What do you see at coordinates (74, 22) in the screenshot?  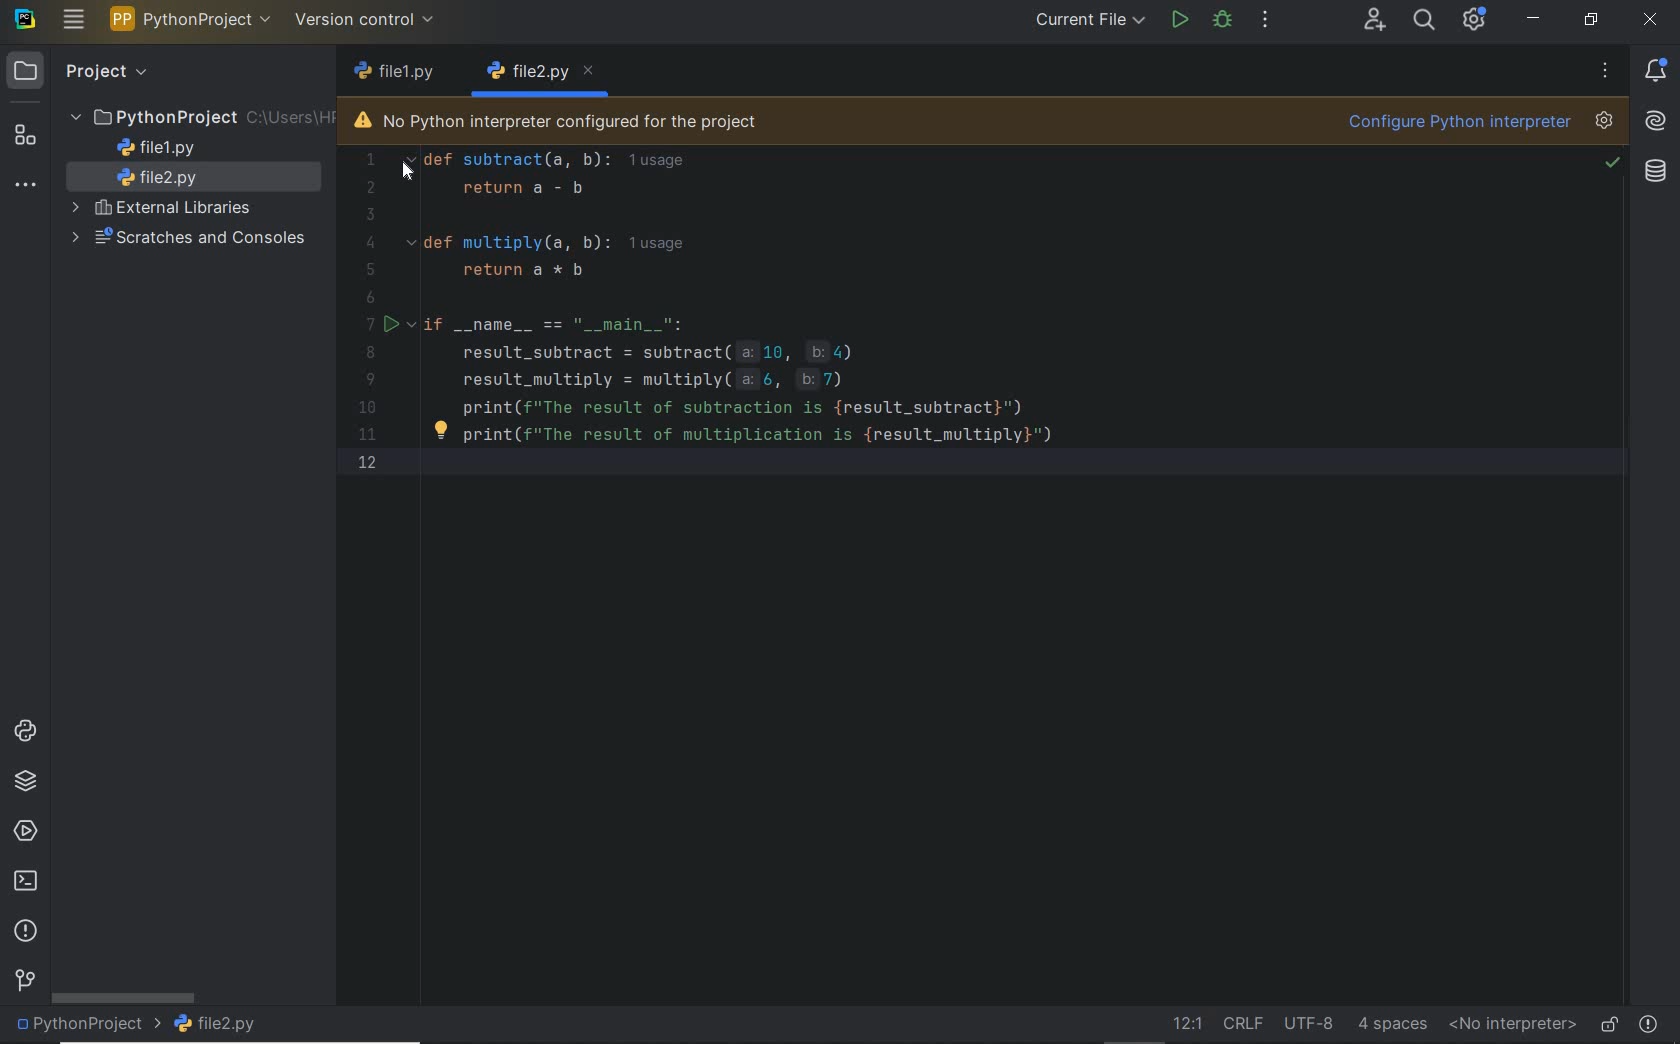 I see `main menu` at bounding box center [74, 22].